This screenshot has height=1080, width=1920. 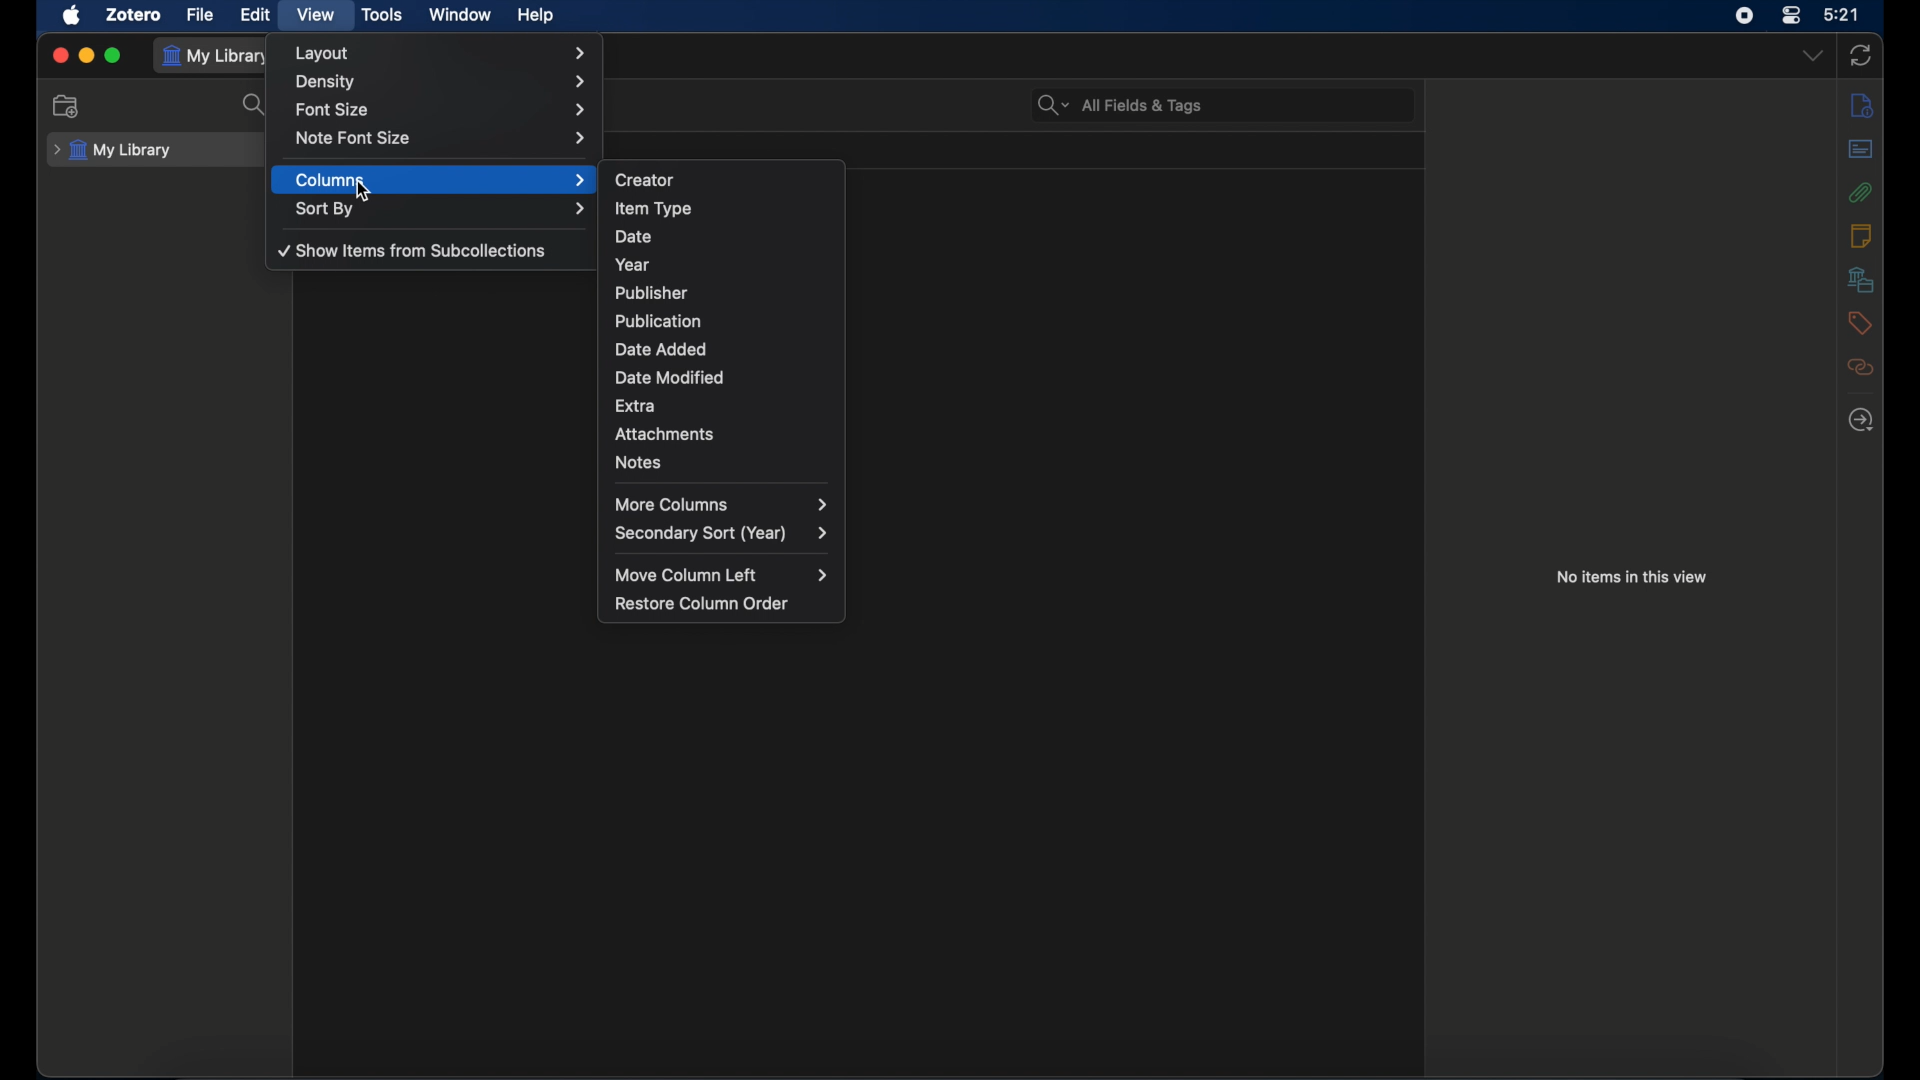 What do you see at coordinates (216, 56) in the screenshot?
I see `my library` at bounding box center [216, 56].